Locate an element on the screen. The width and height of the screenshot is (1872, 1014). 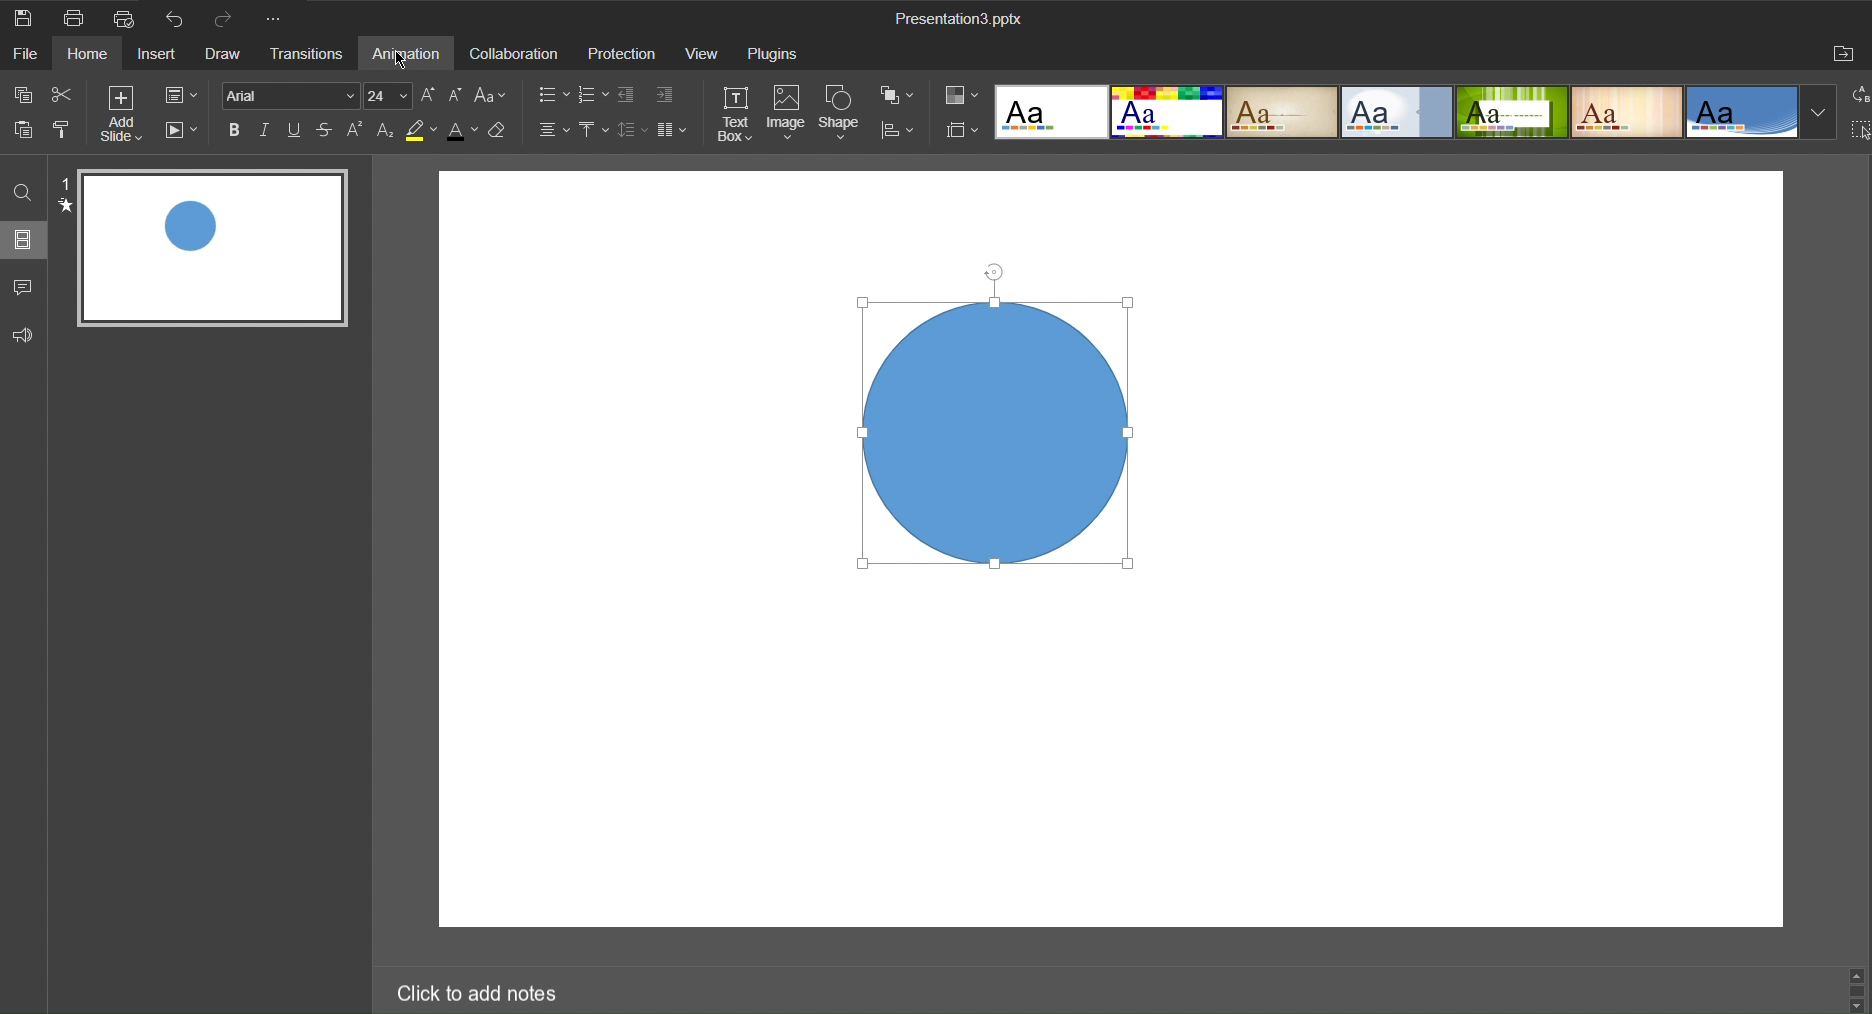
Transitions is located at coordinates (311, 57).